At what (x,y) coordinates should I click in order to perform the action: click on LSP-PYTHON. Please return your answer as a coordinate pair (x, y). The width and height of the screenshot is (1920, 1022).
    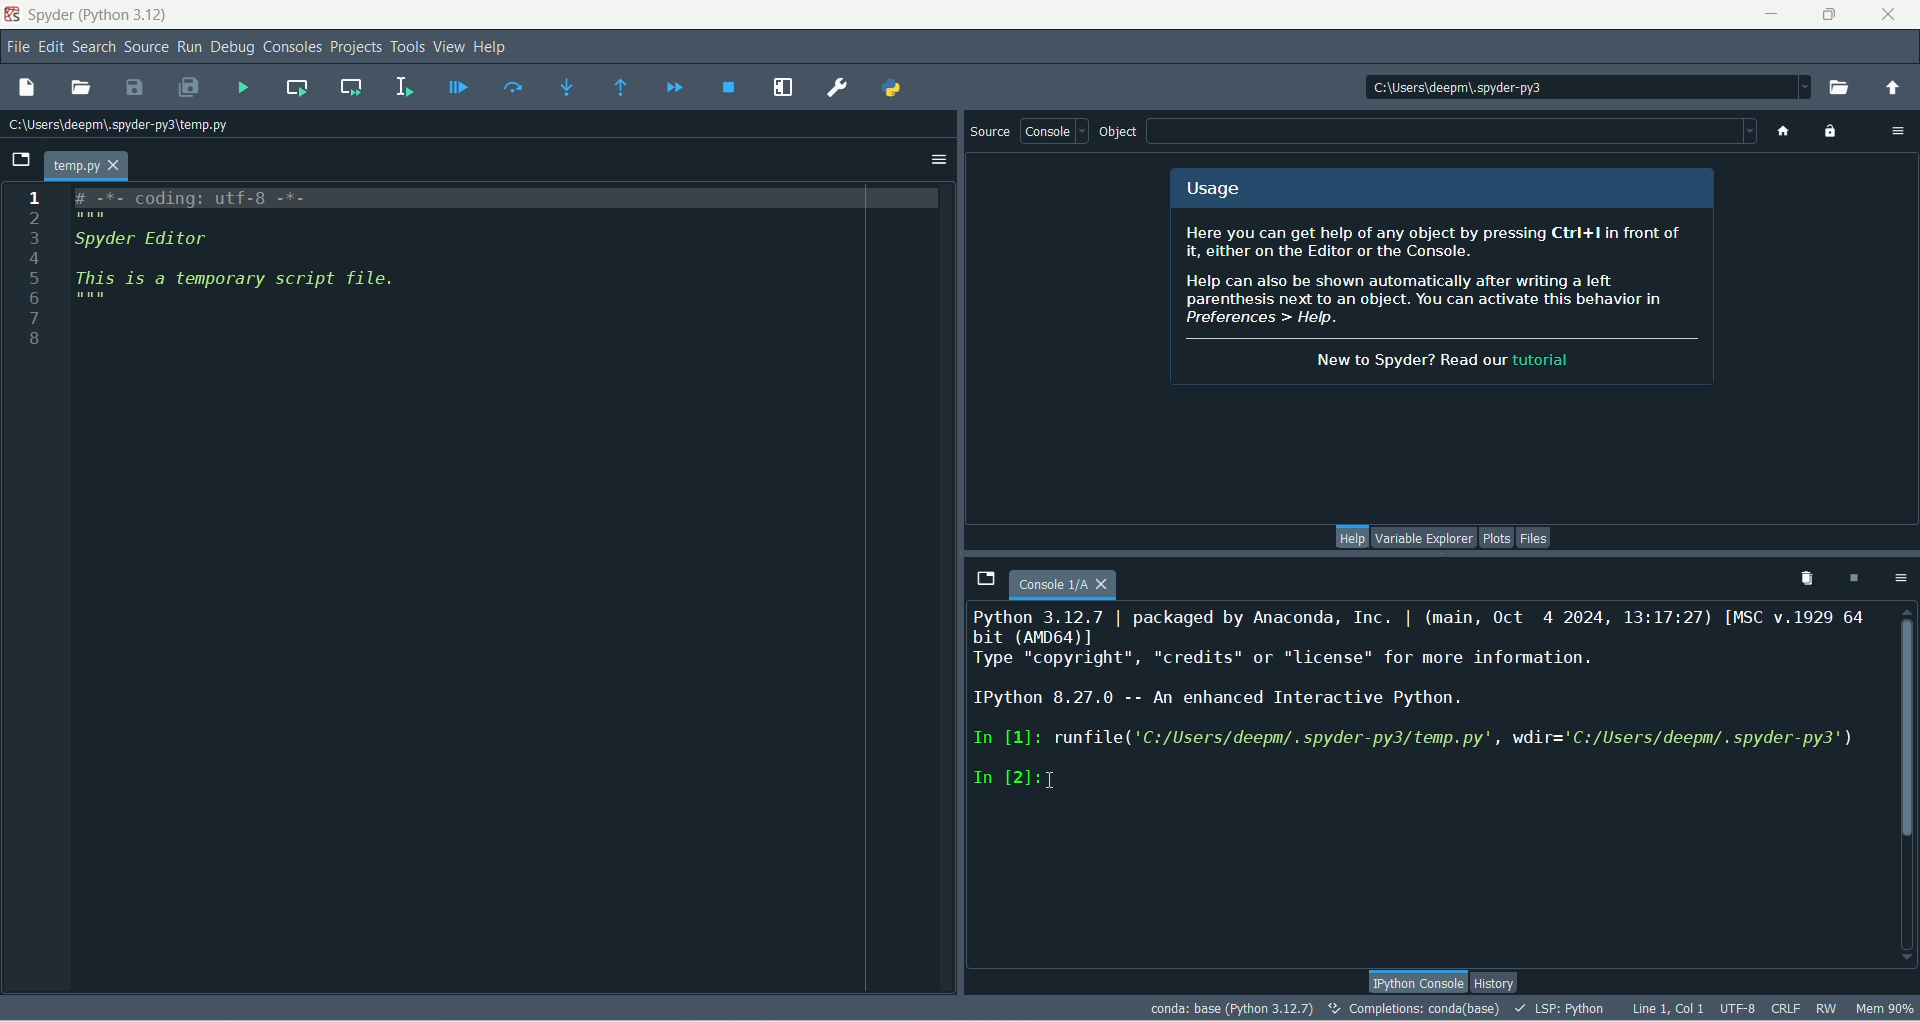
    Looking at the image, I should click on (1560, 1008).